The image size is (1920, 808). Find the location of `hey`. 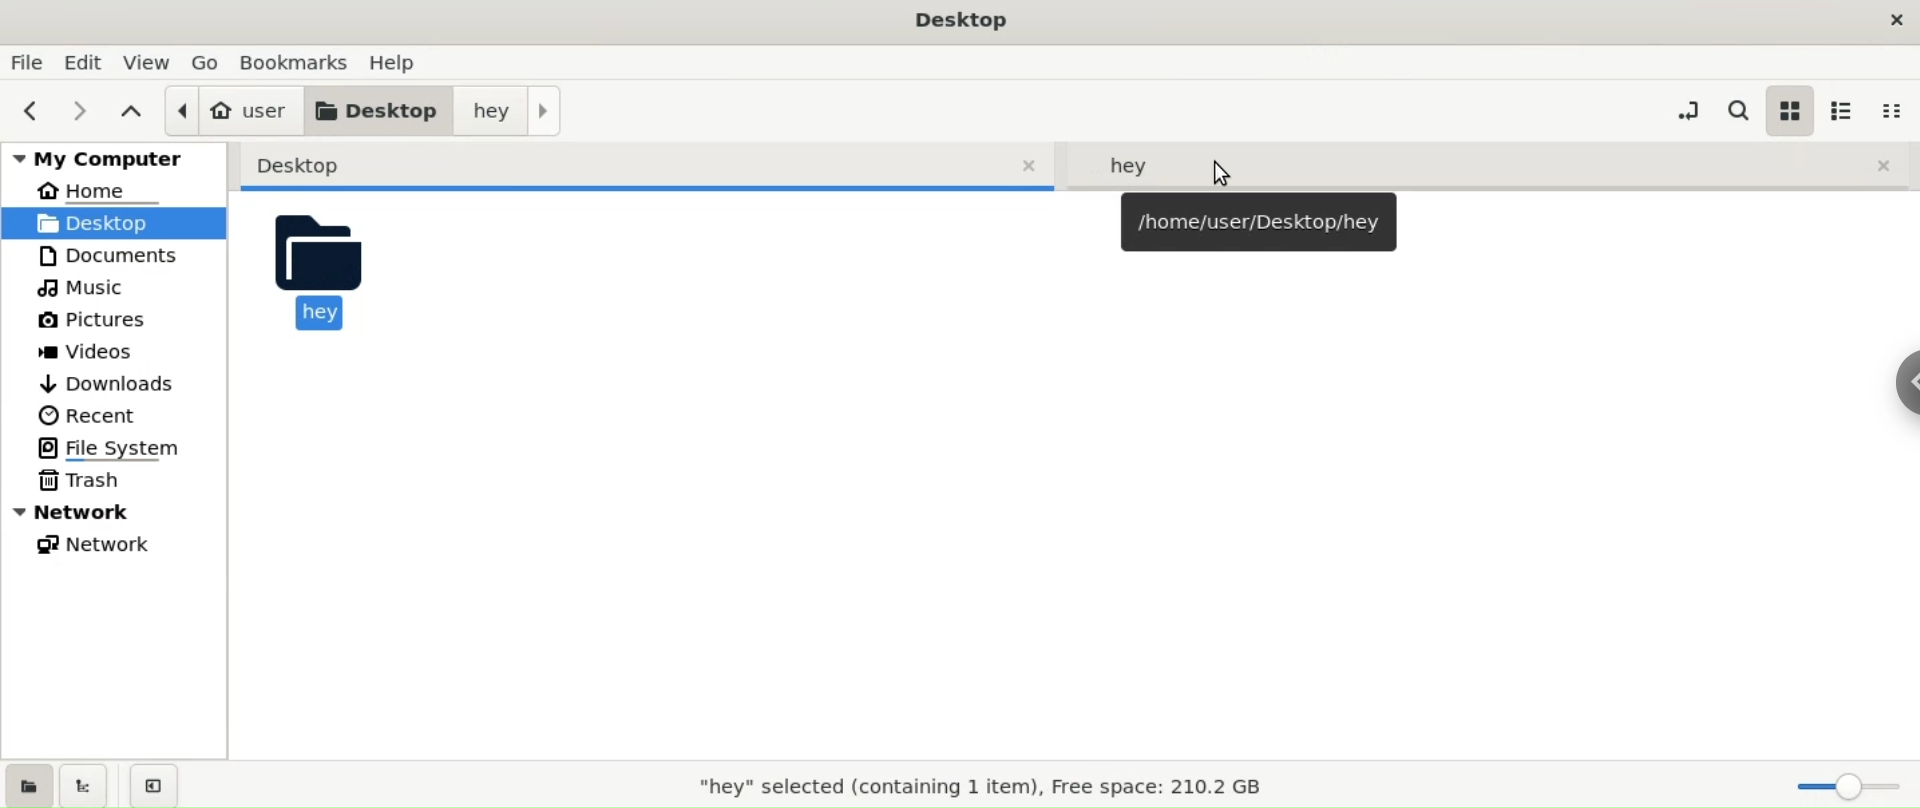

hey is located at coordinates (511, 109).